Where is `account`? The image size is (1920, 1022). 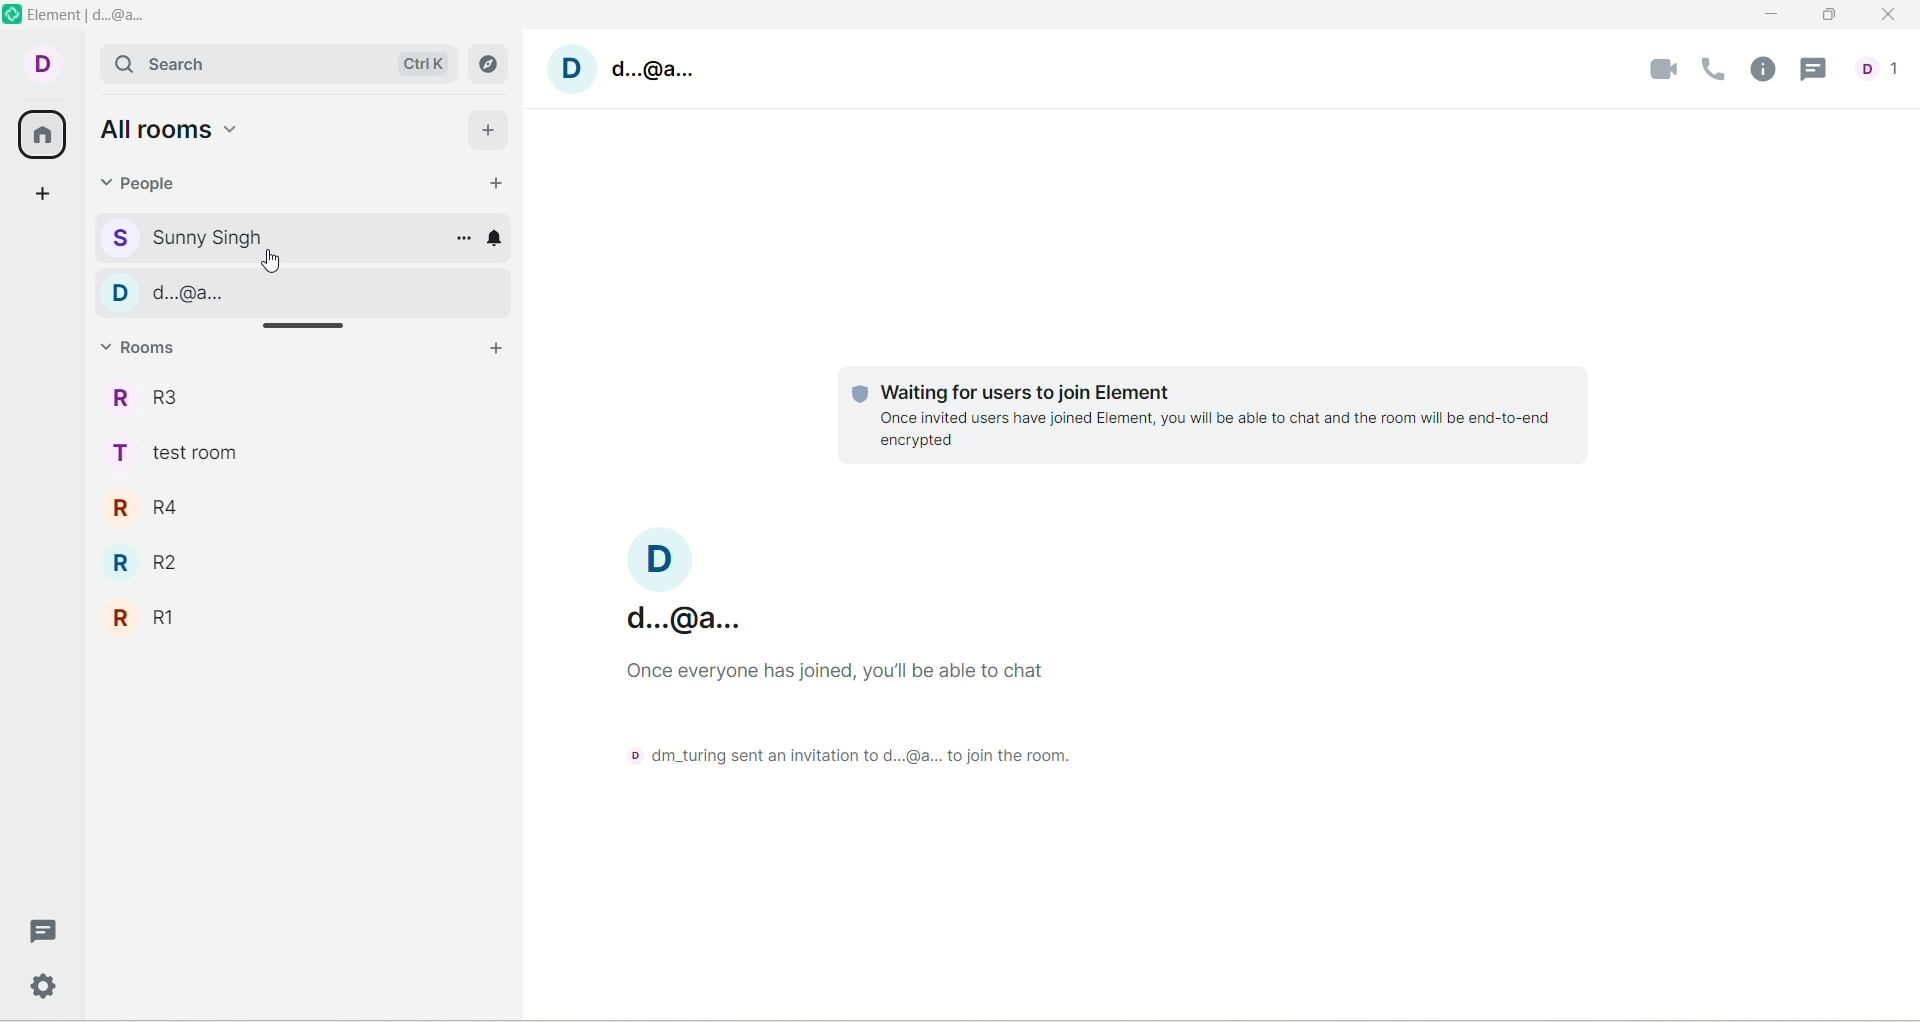 account is located at coordinates (41, 65).